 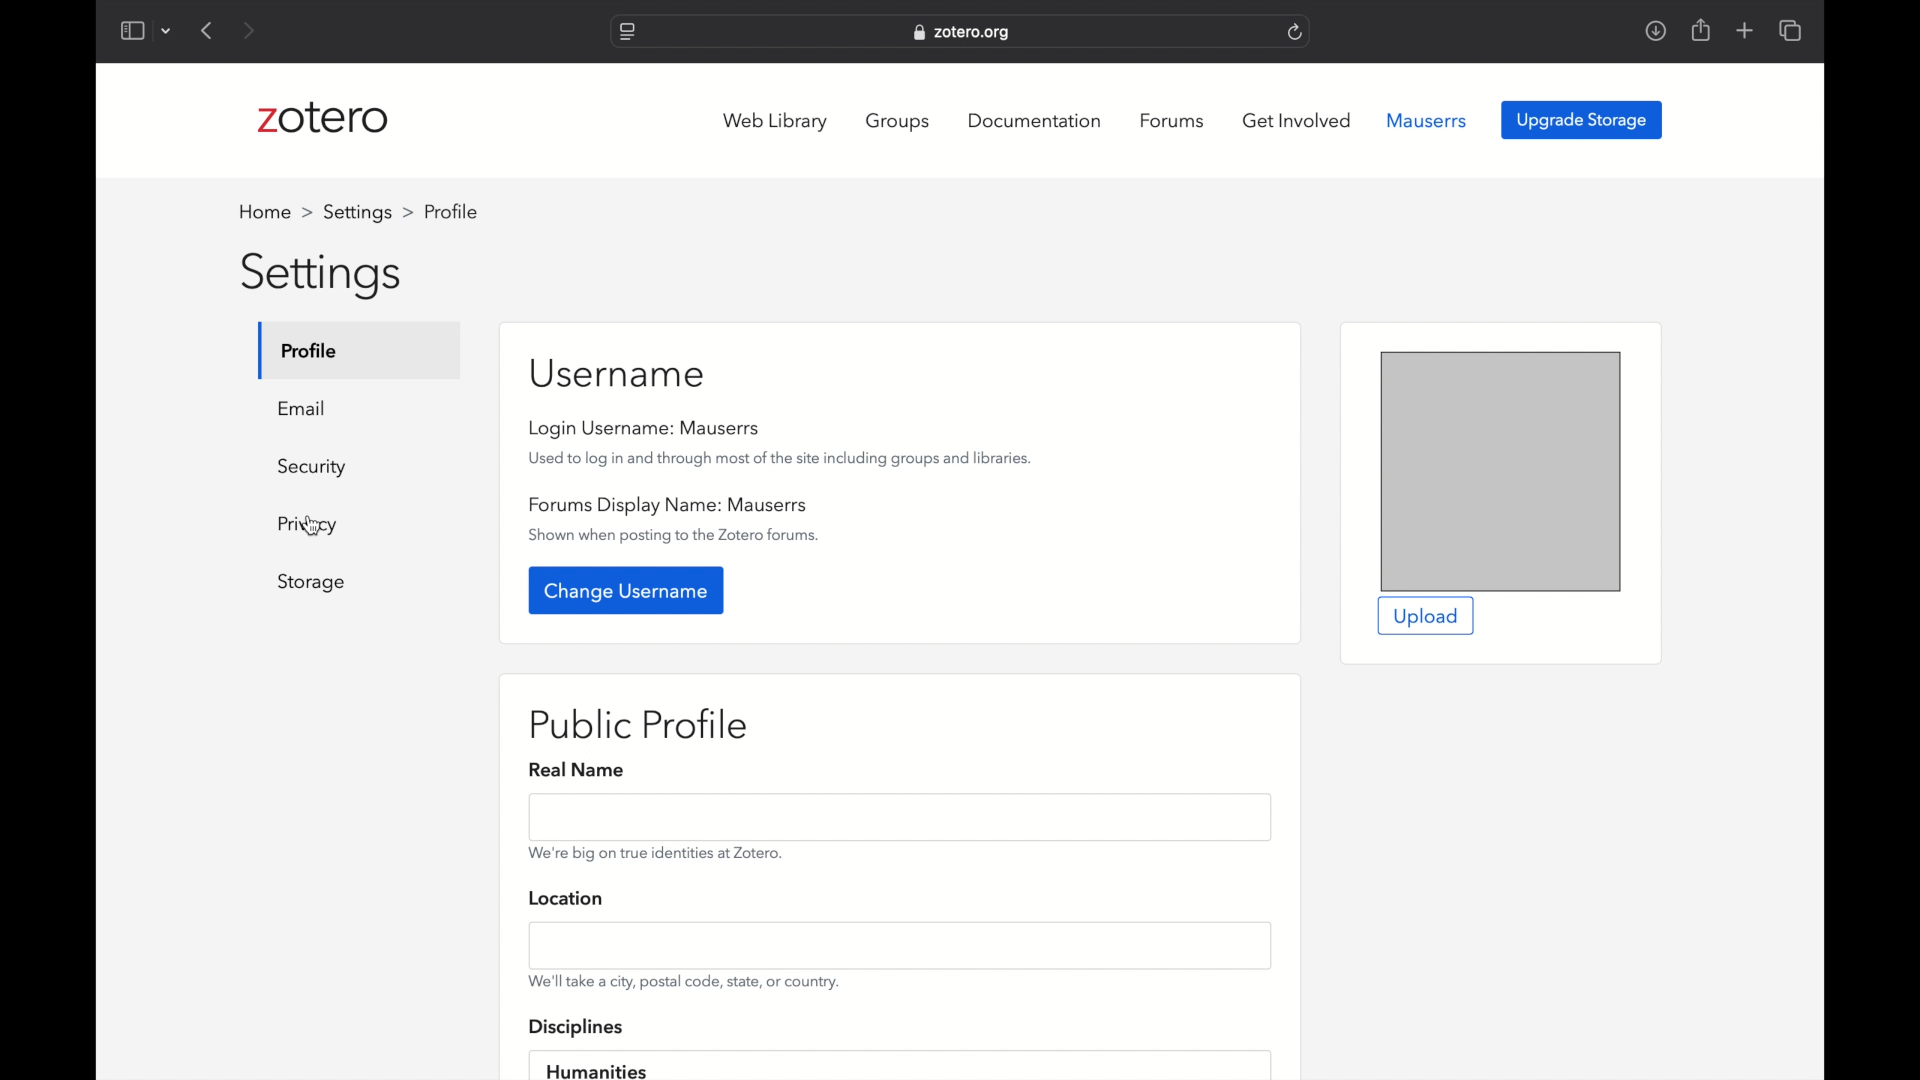 I want to click on privacy, so click(x=310, y=526).